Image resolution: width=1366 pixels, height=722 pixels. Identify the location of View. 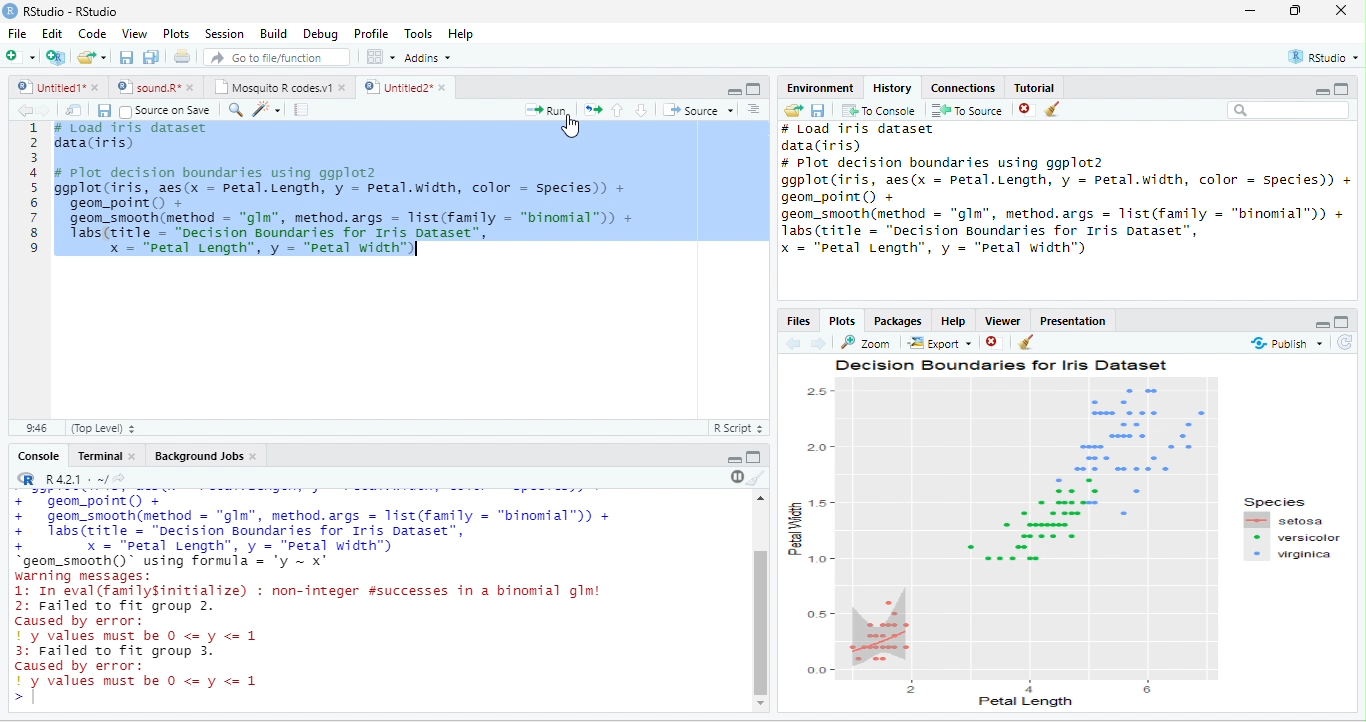
(134, 34).